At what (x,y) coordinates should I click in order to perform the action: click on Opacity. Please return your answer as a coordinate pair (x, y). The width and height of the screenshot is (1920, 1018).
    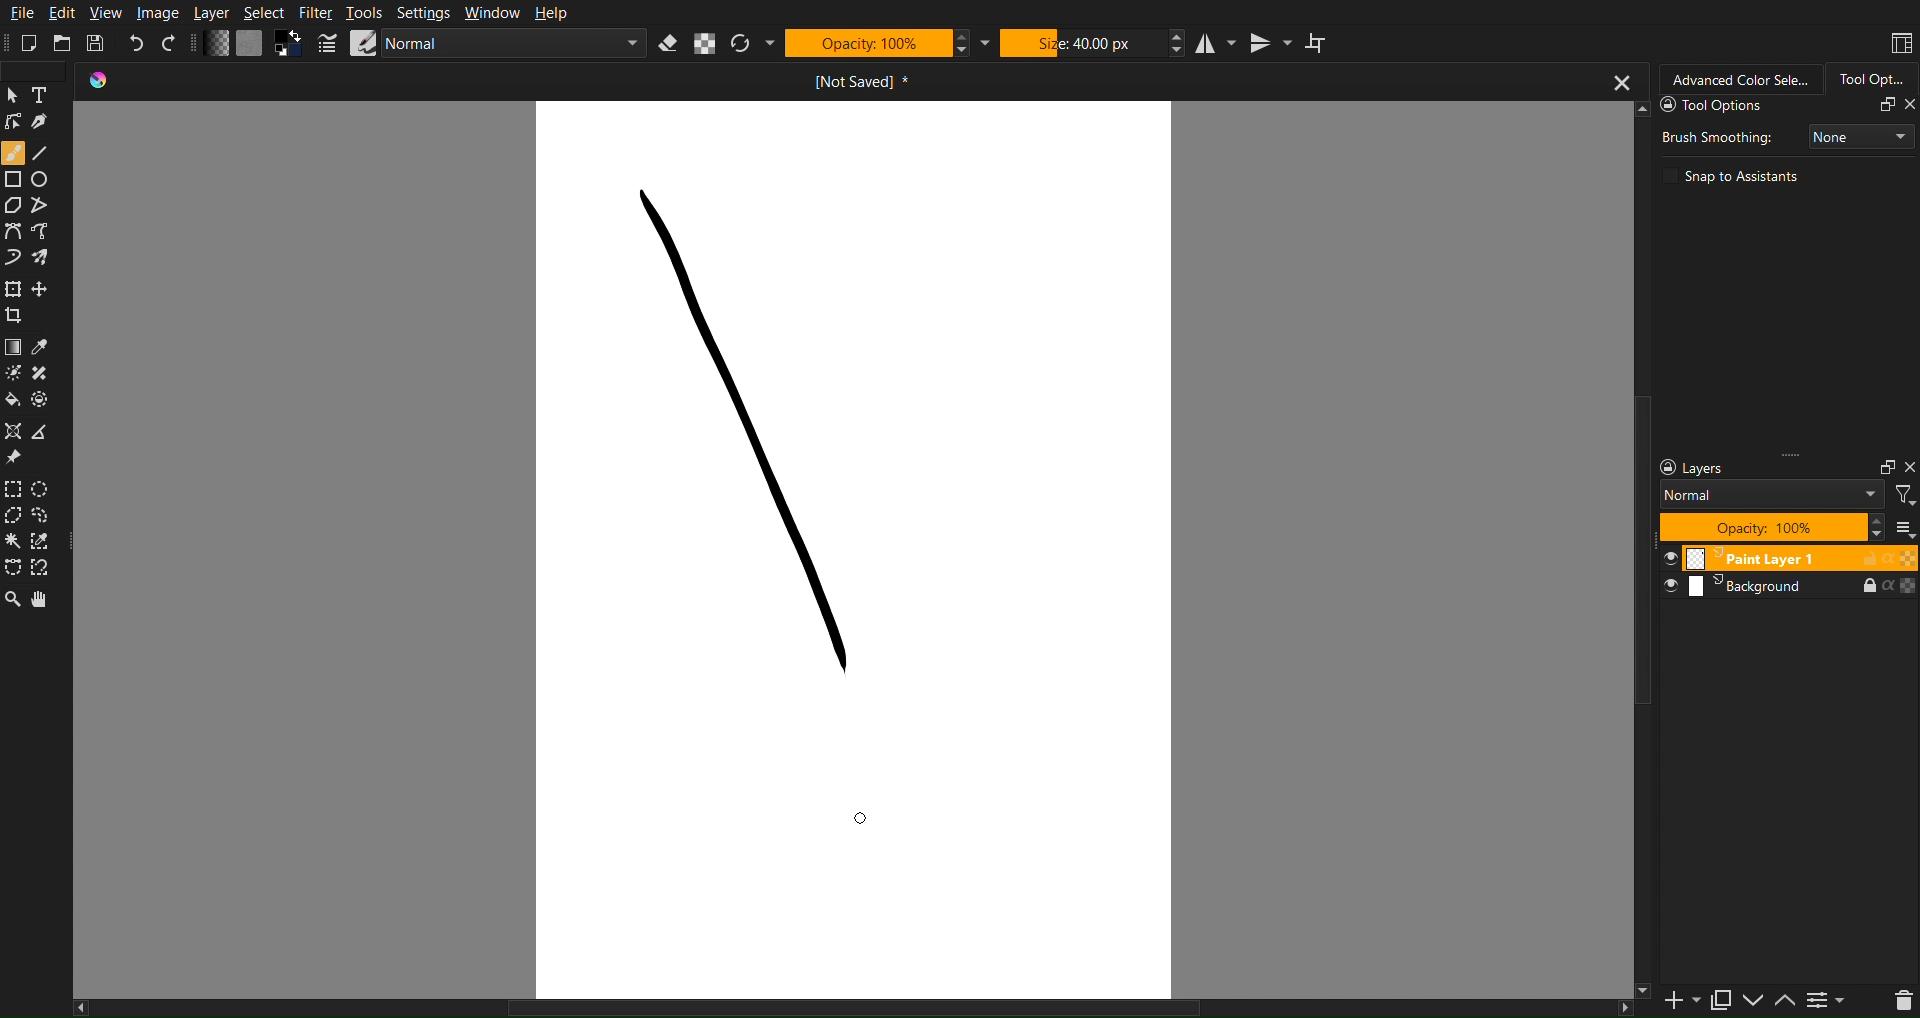
    Looking at the image, I should click on (1764, 526).